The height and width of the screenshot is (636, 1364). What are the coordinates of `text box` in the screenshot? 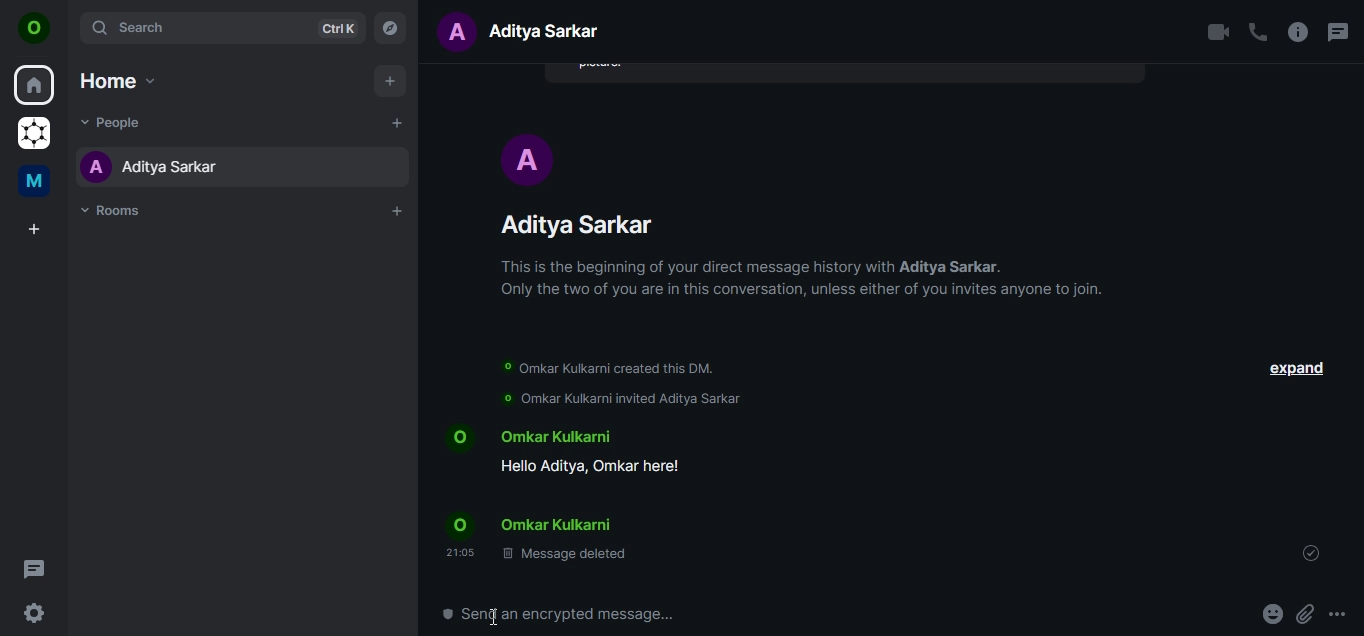 It's located at (604, 615).